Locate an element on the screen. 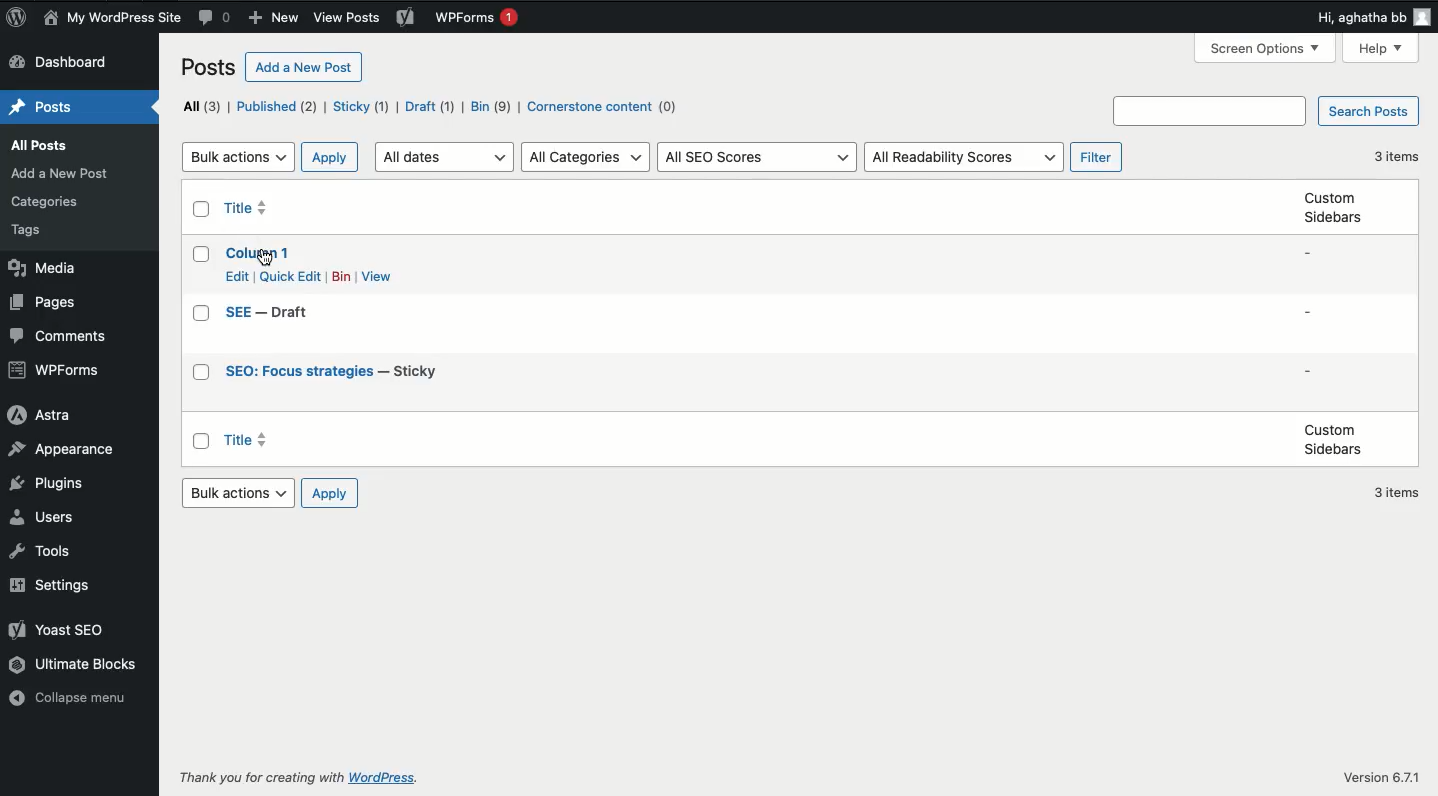 The width and height of the screenshot is (1438, 796). Column 1 is located at coordinates (265, 251).